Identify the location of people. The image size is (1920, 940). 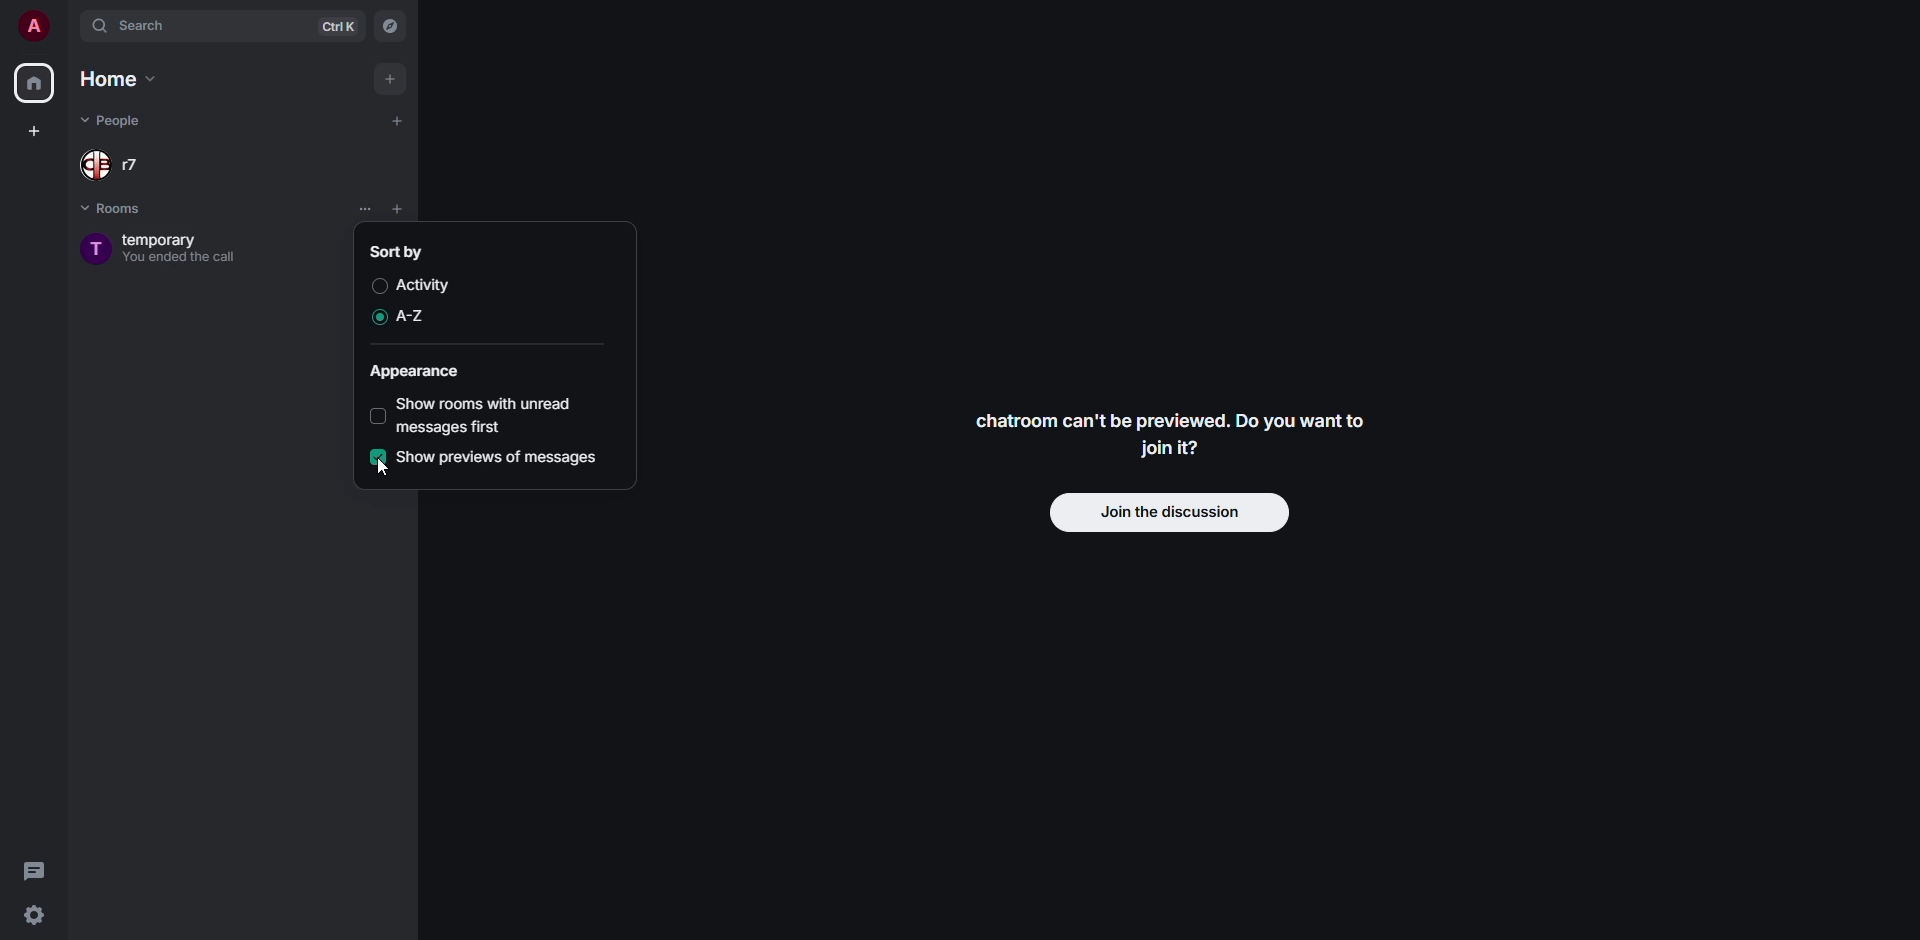
(117, 119).